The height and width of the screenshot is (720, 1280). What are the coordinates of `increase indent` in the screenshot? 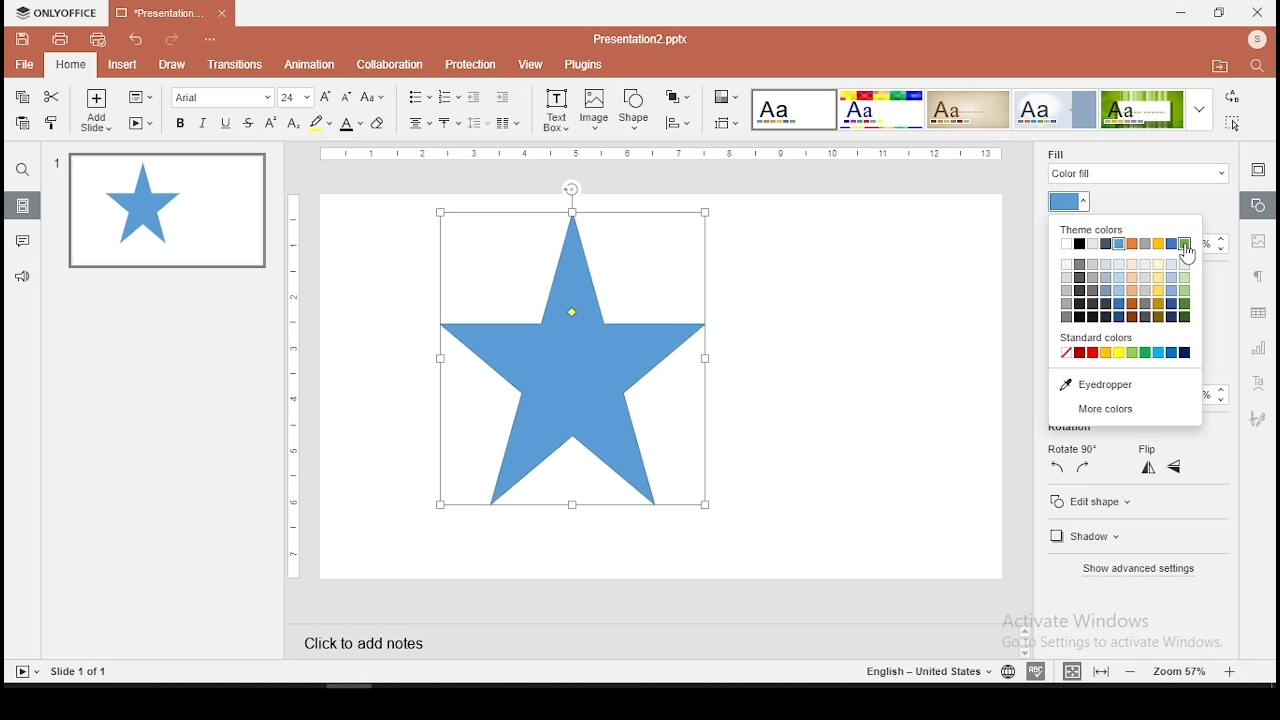 It's located at (503, 96).